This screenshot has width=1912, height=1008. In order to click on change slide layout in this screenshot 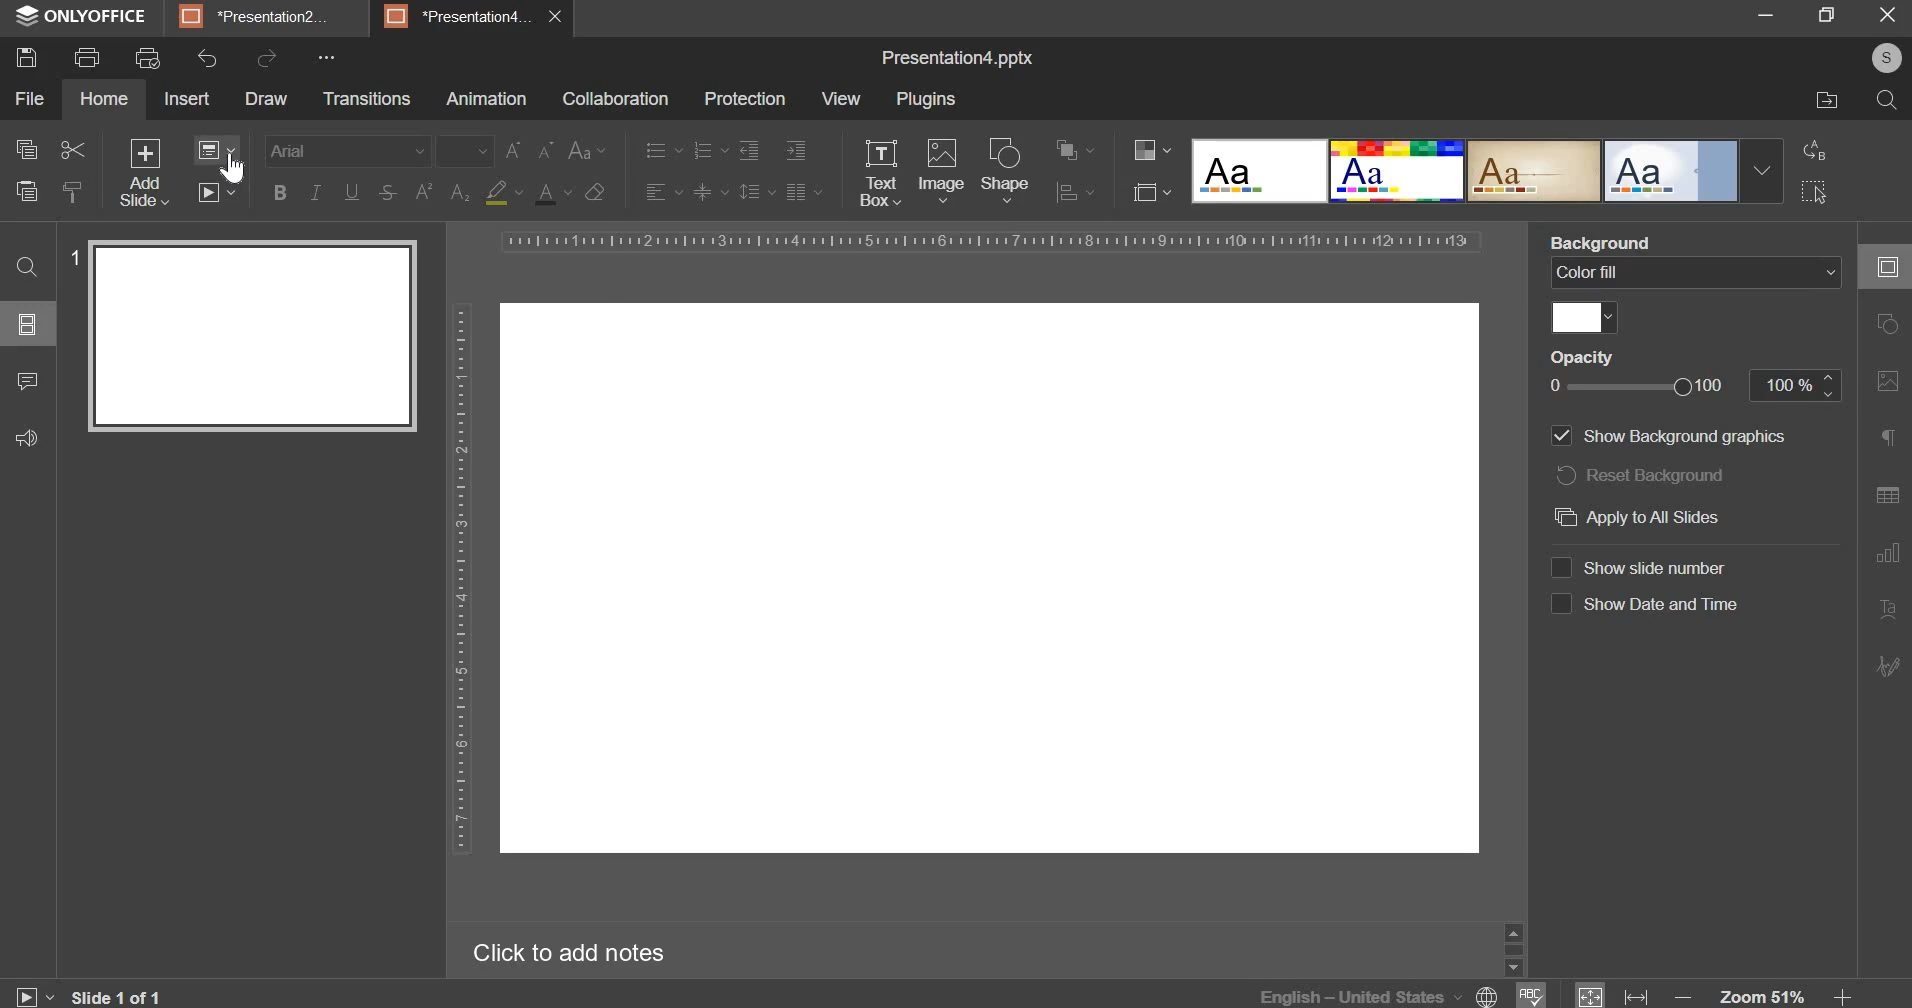, I will do `click(224, 154)`.